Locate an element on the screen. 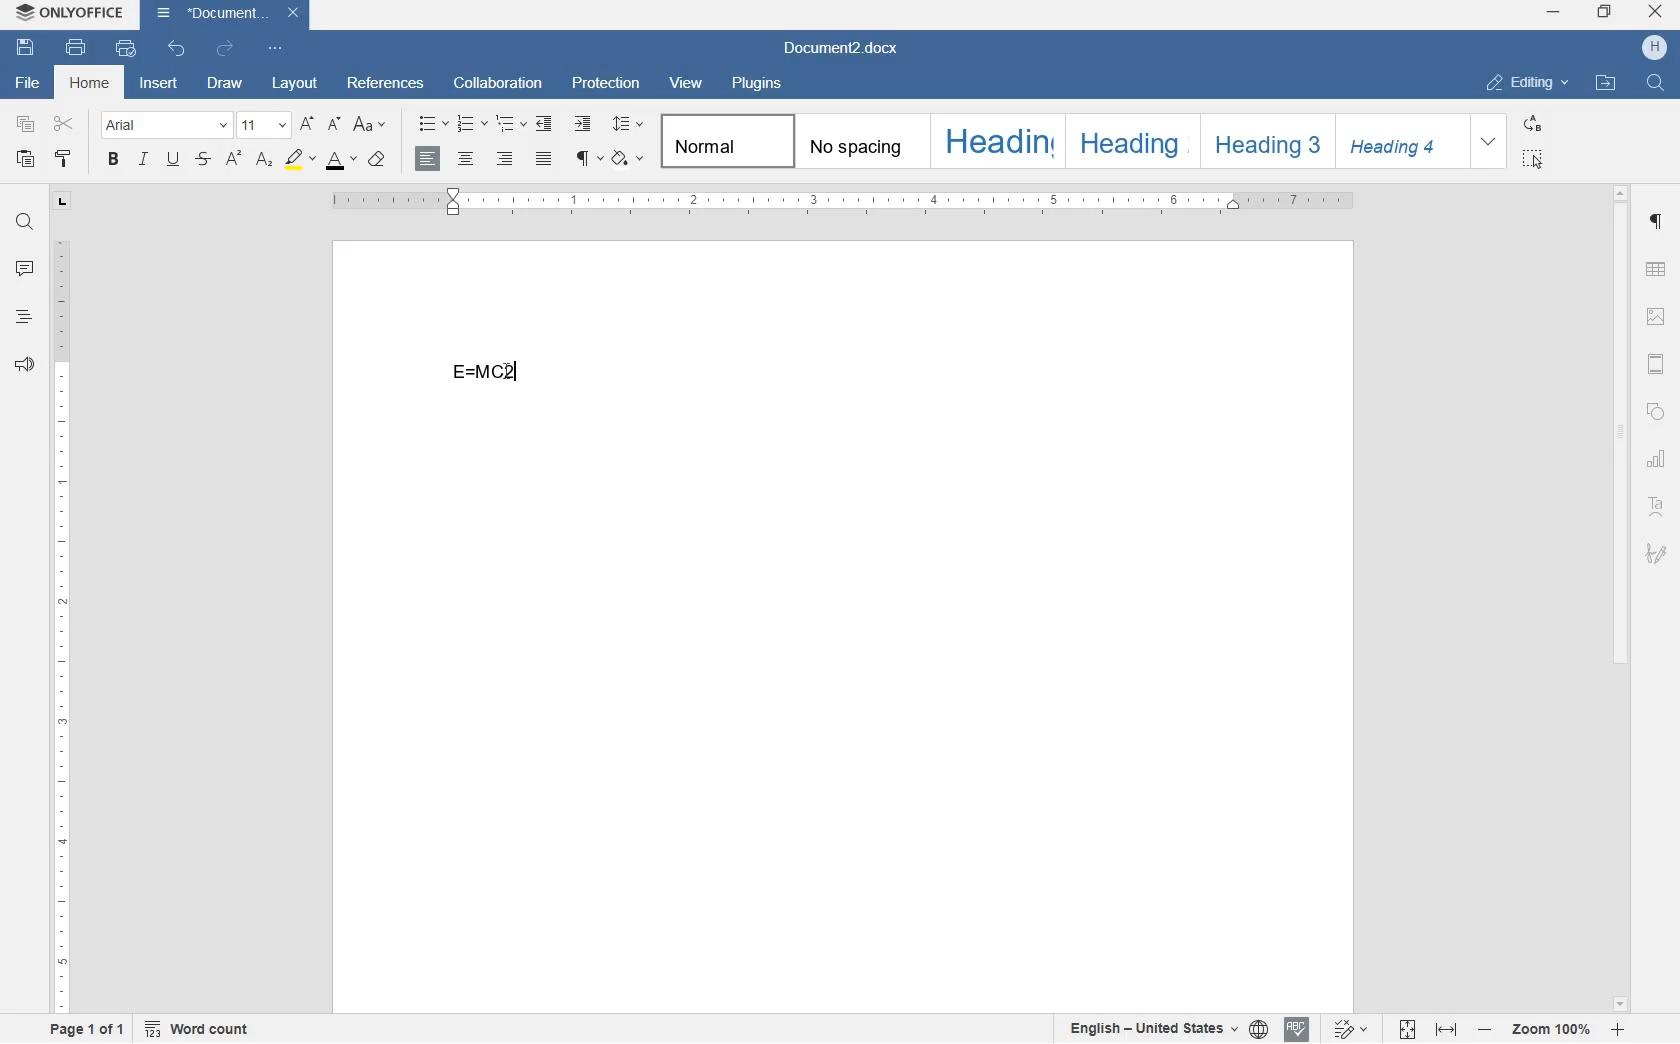  find is located at coordinates (1653, 82).